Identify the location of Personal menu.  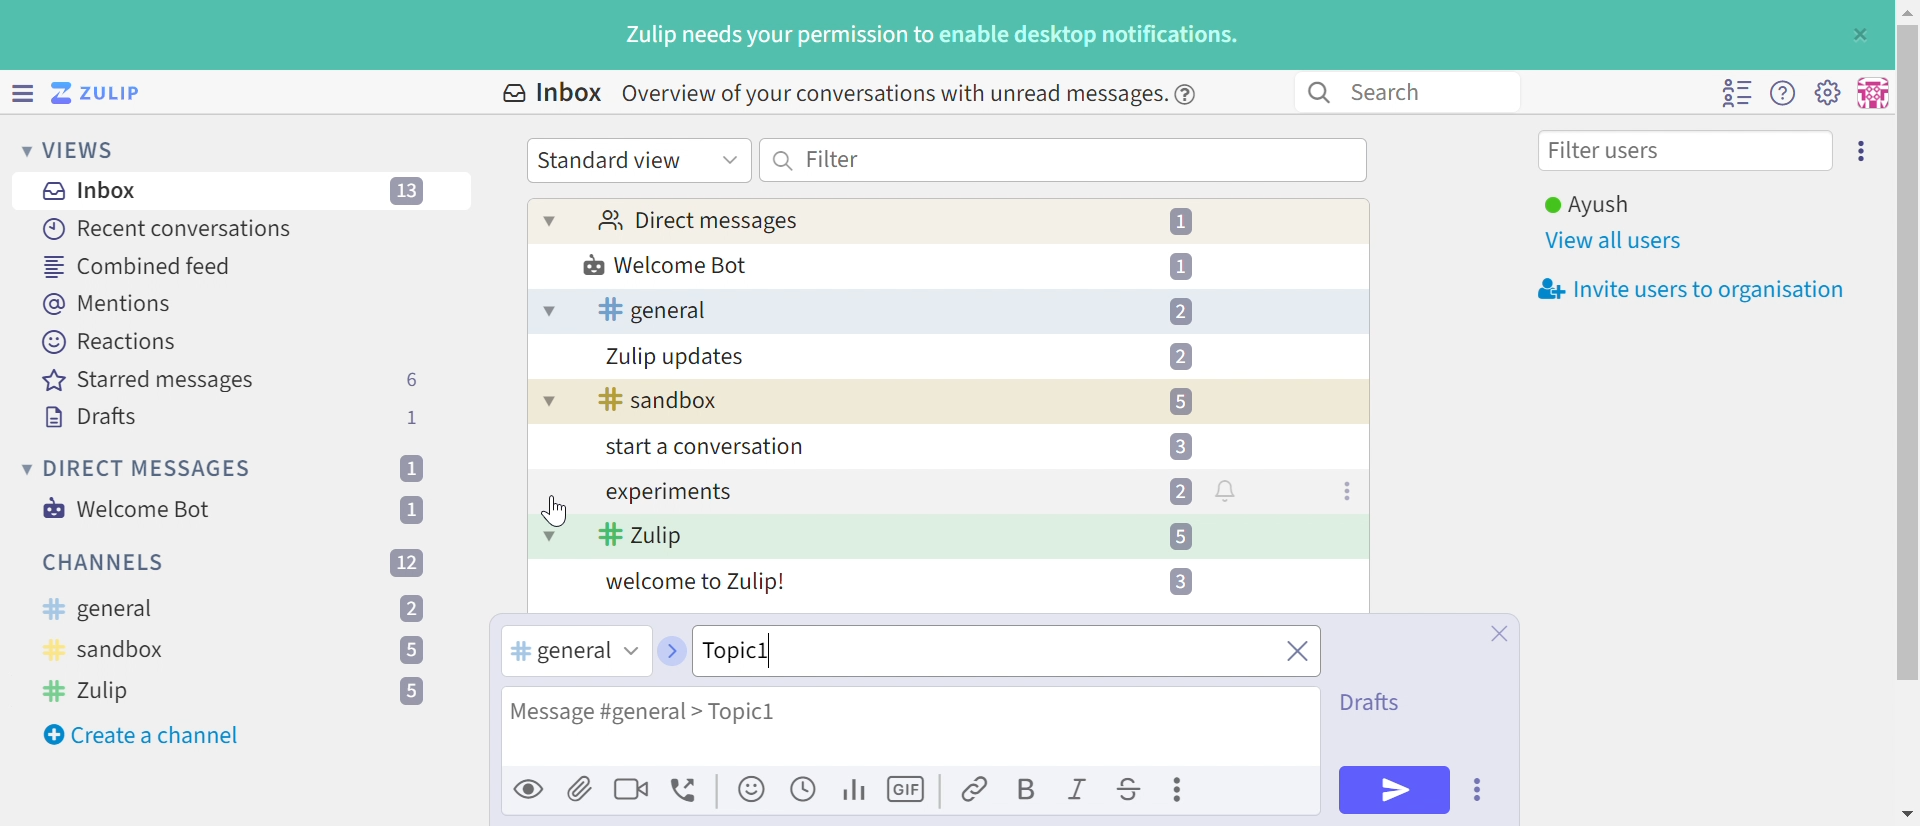
(1870, 93).